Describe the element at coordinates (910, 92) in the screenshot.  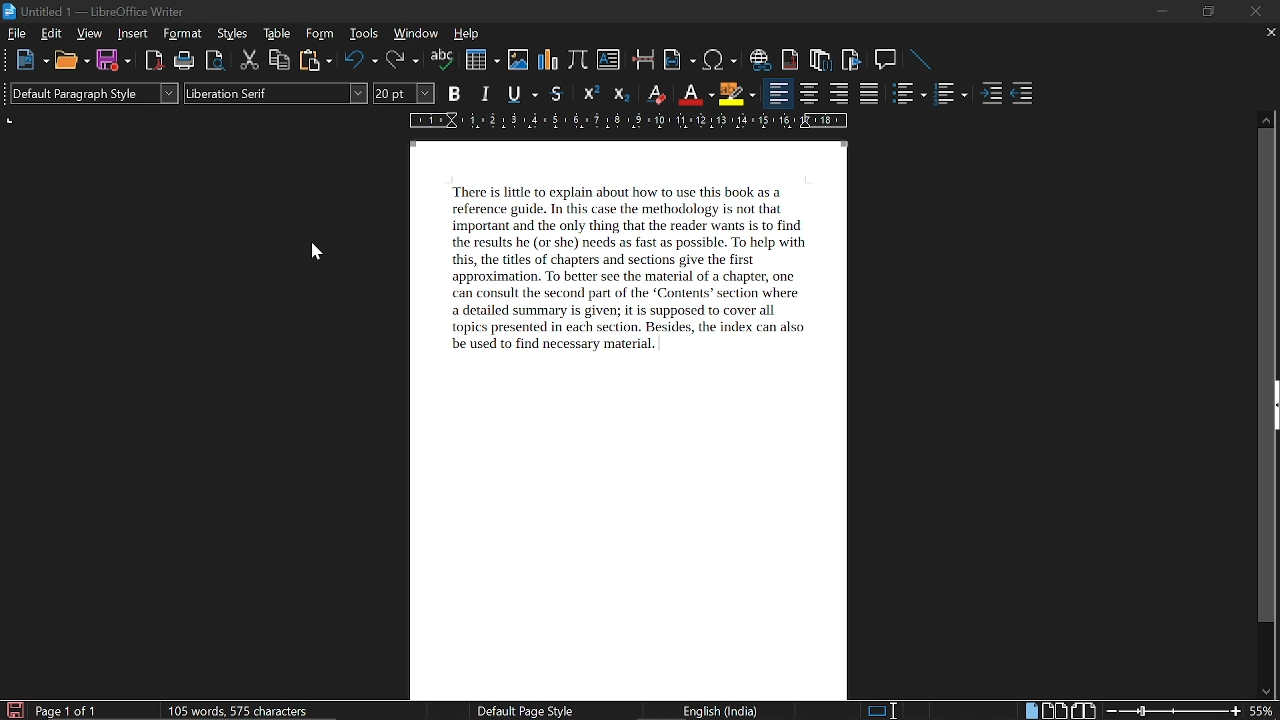
I see `toggle ordered list` at that location.